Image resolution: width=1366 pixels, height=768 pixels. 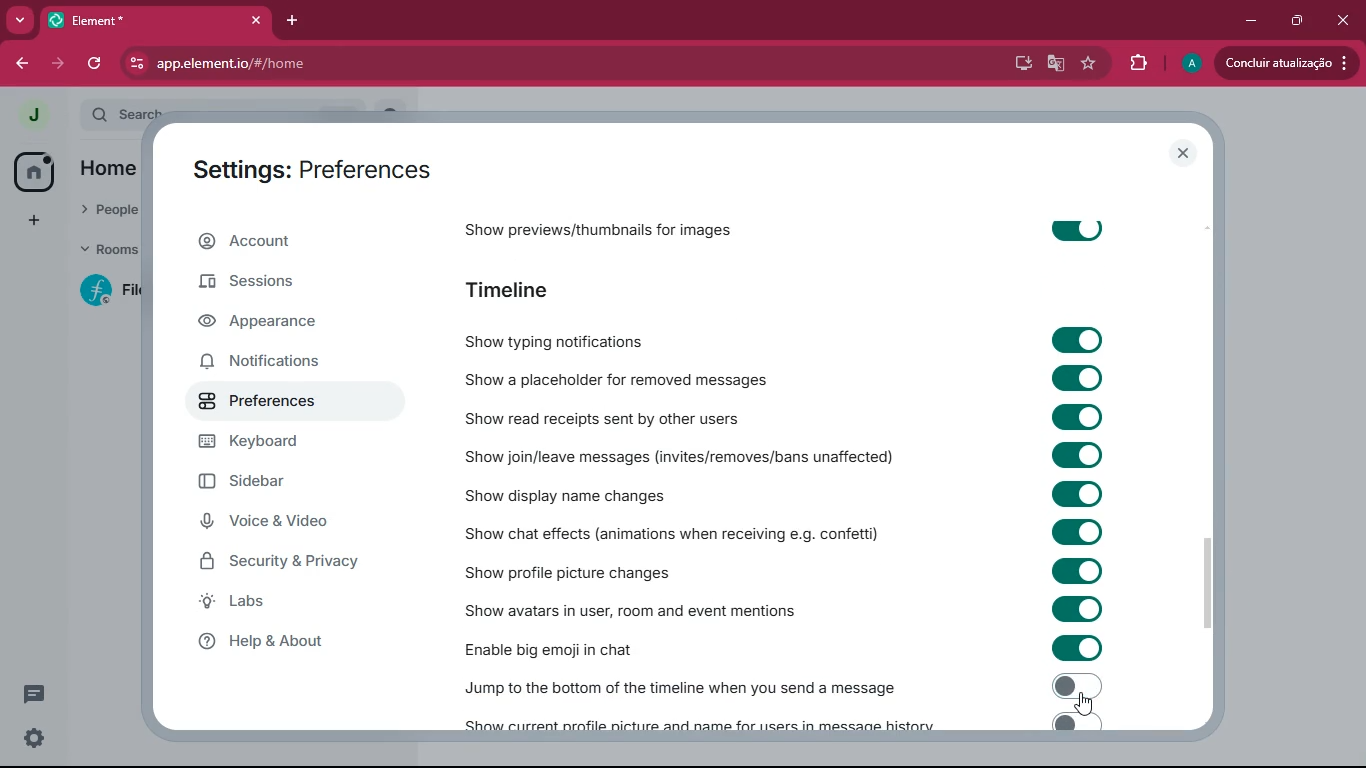 I want to click on Toggle off, so click(x=1085, y=684).